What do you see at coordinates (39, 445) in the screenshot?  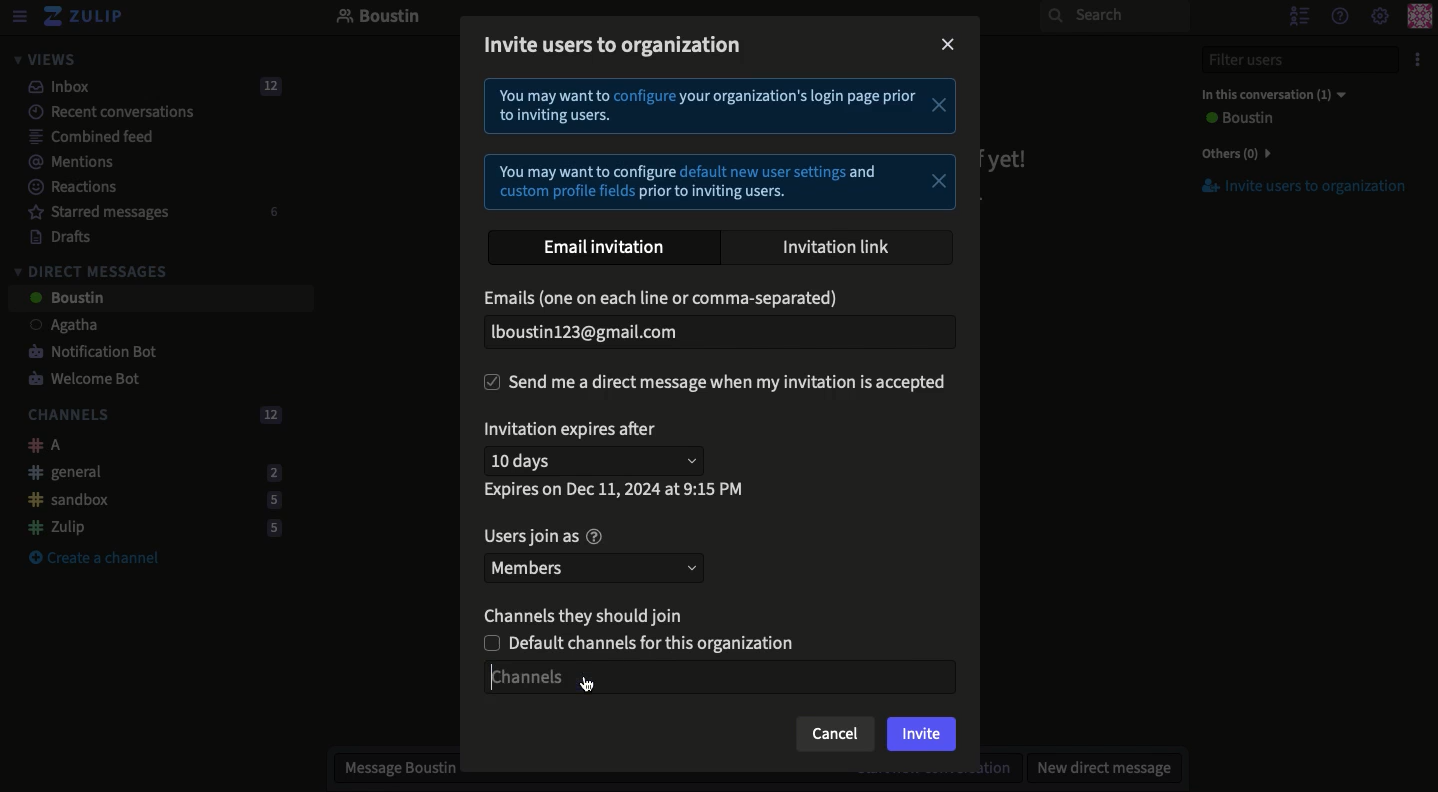 I see `A` at bounding box center [39, 445].